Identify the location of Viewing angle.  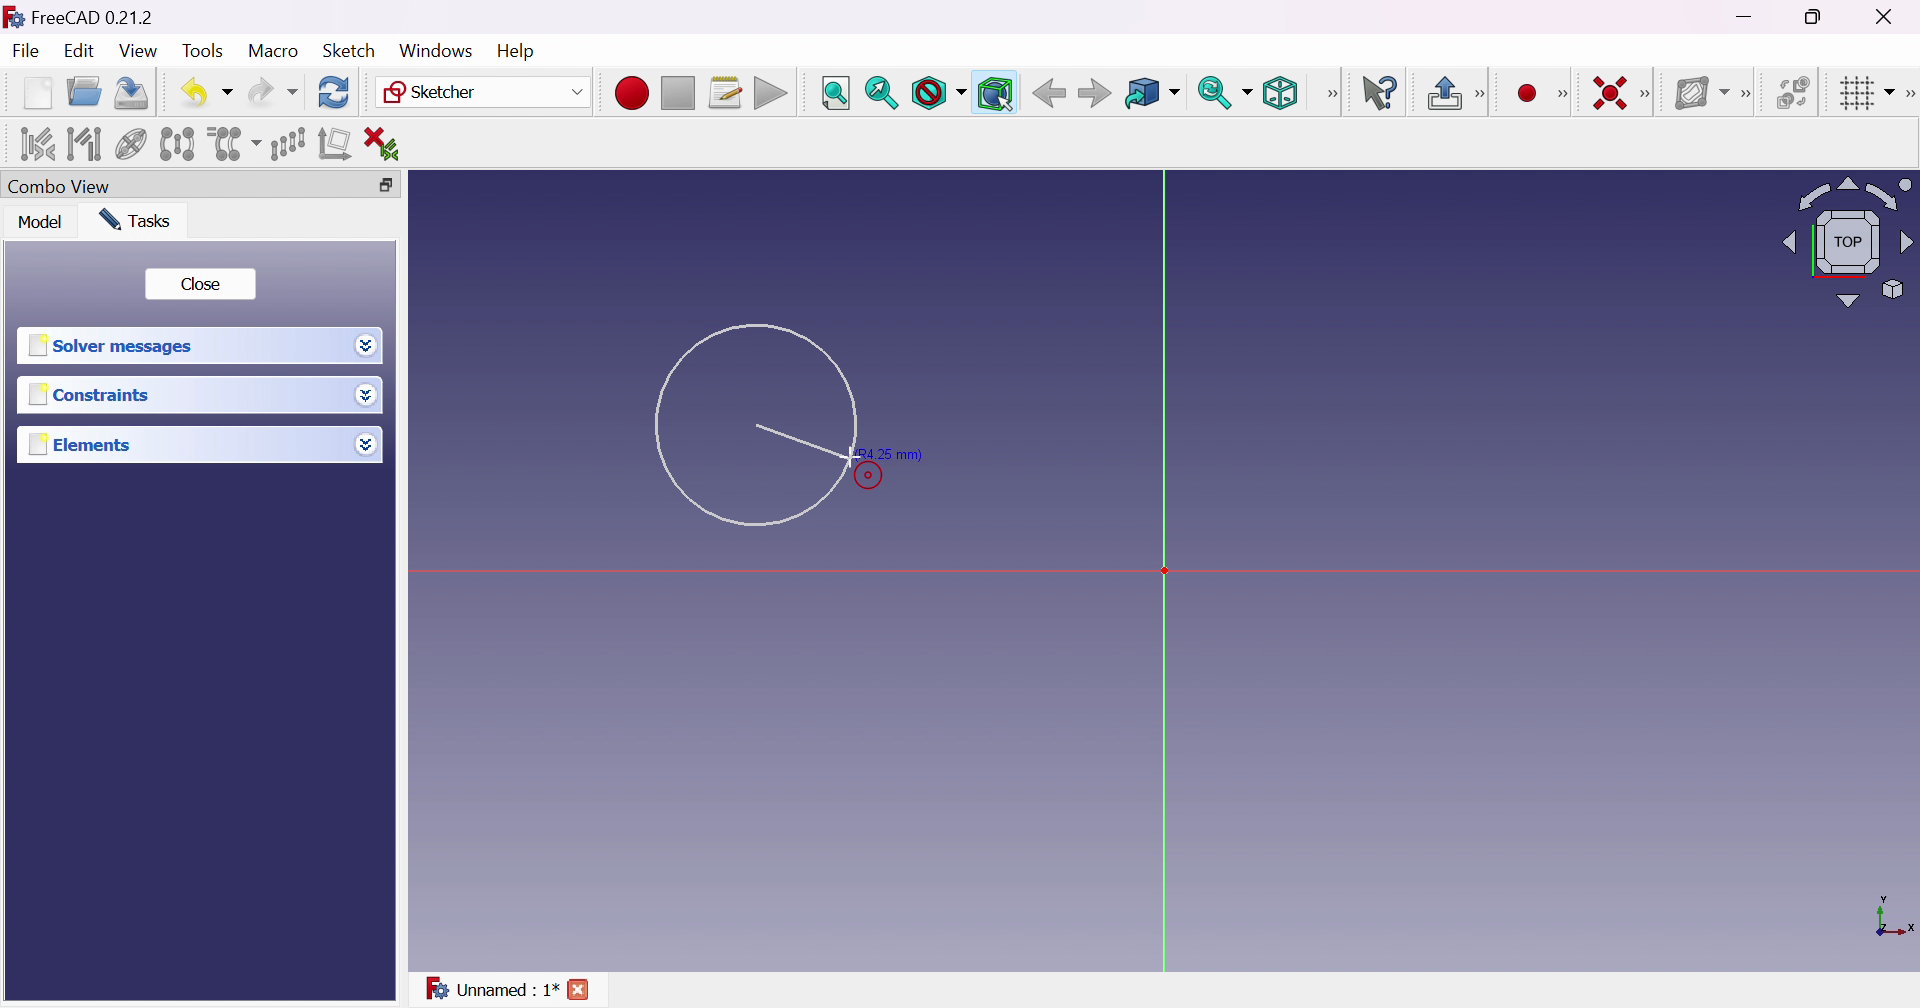
(1848, 241).